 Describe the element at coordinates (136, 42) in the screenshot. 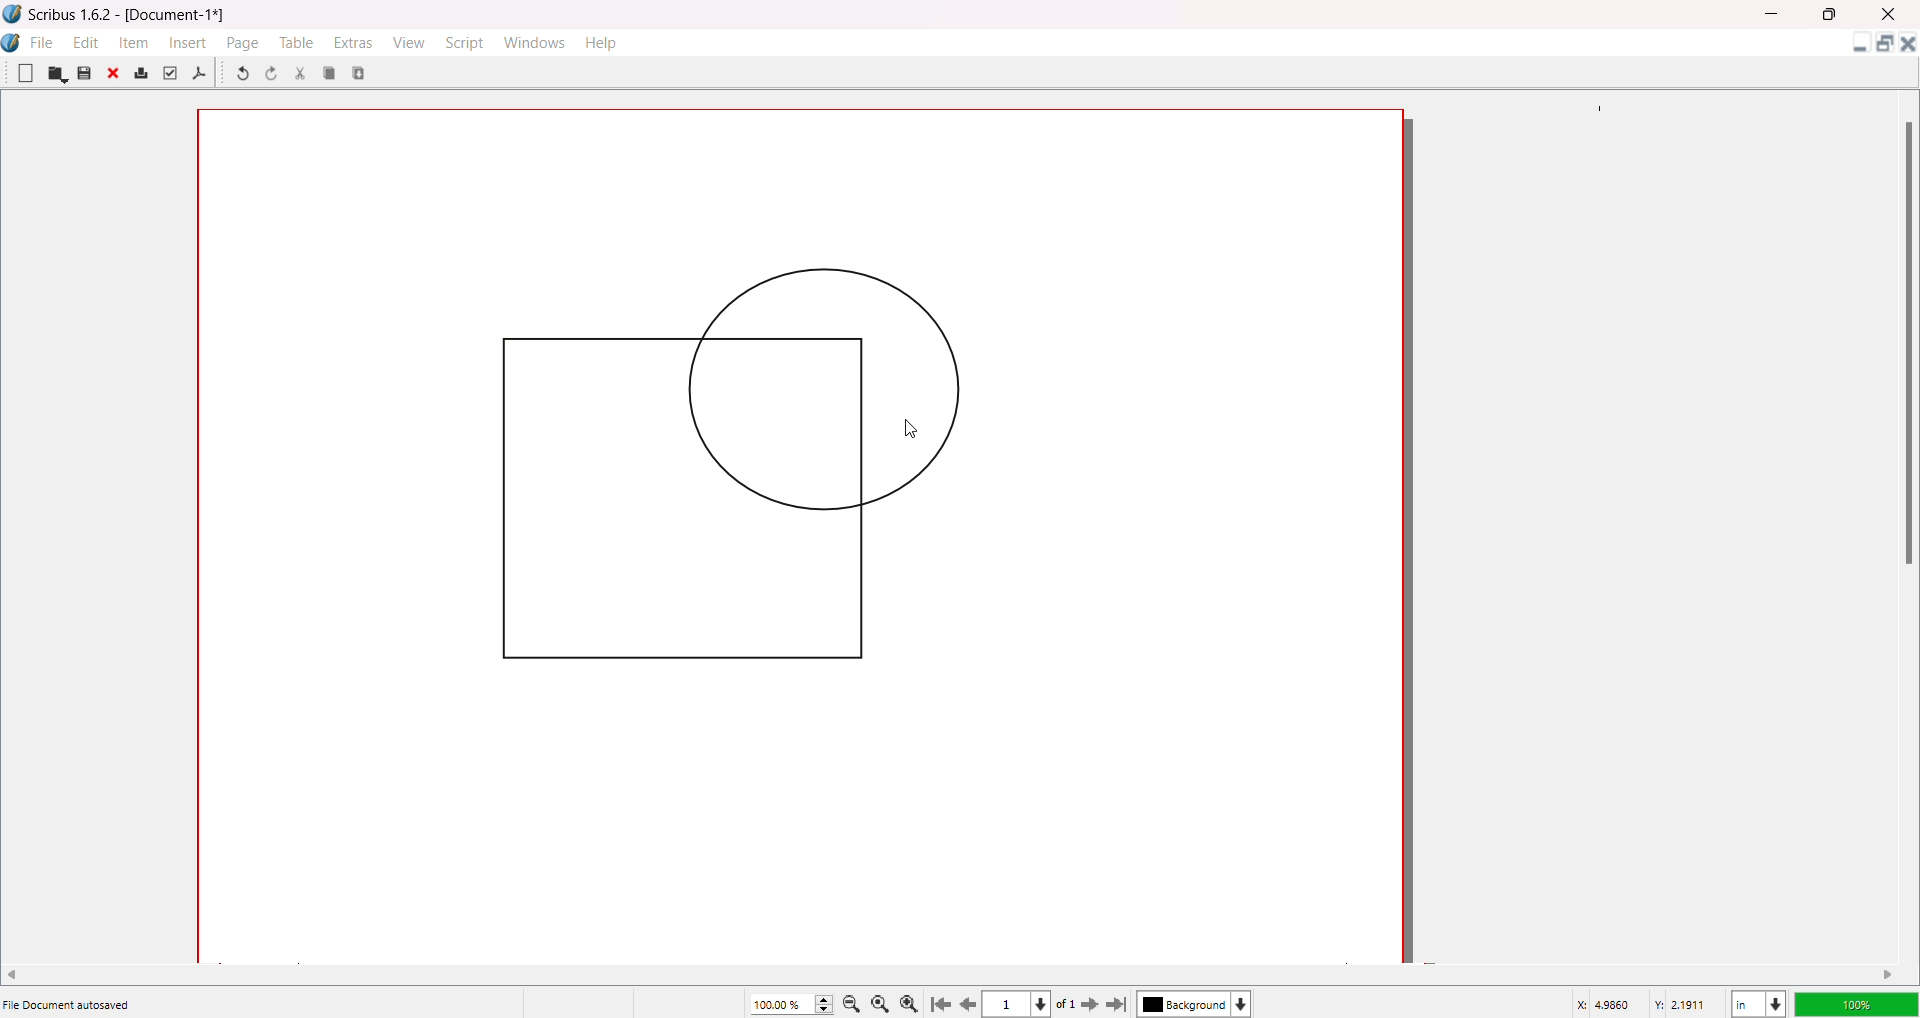

I see `Item` at that location.